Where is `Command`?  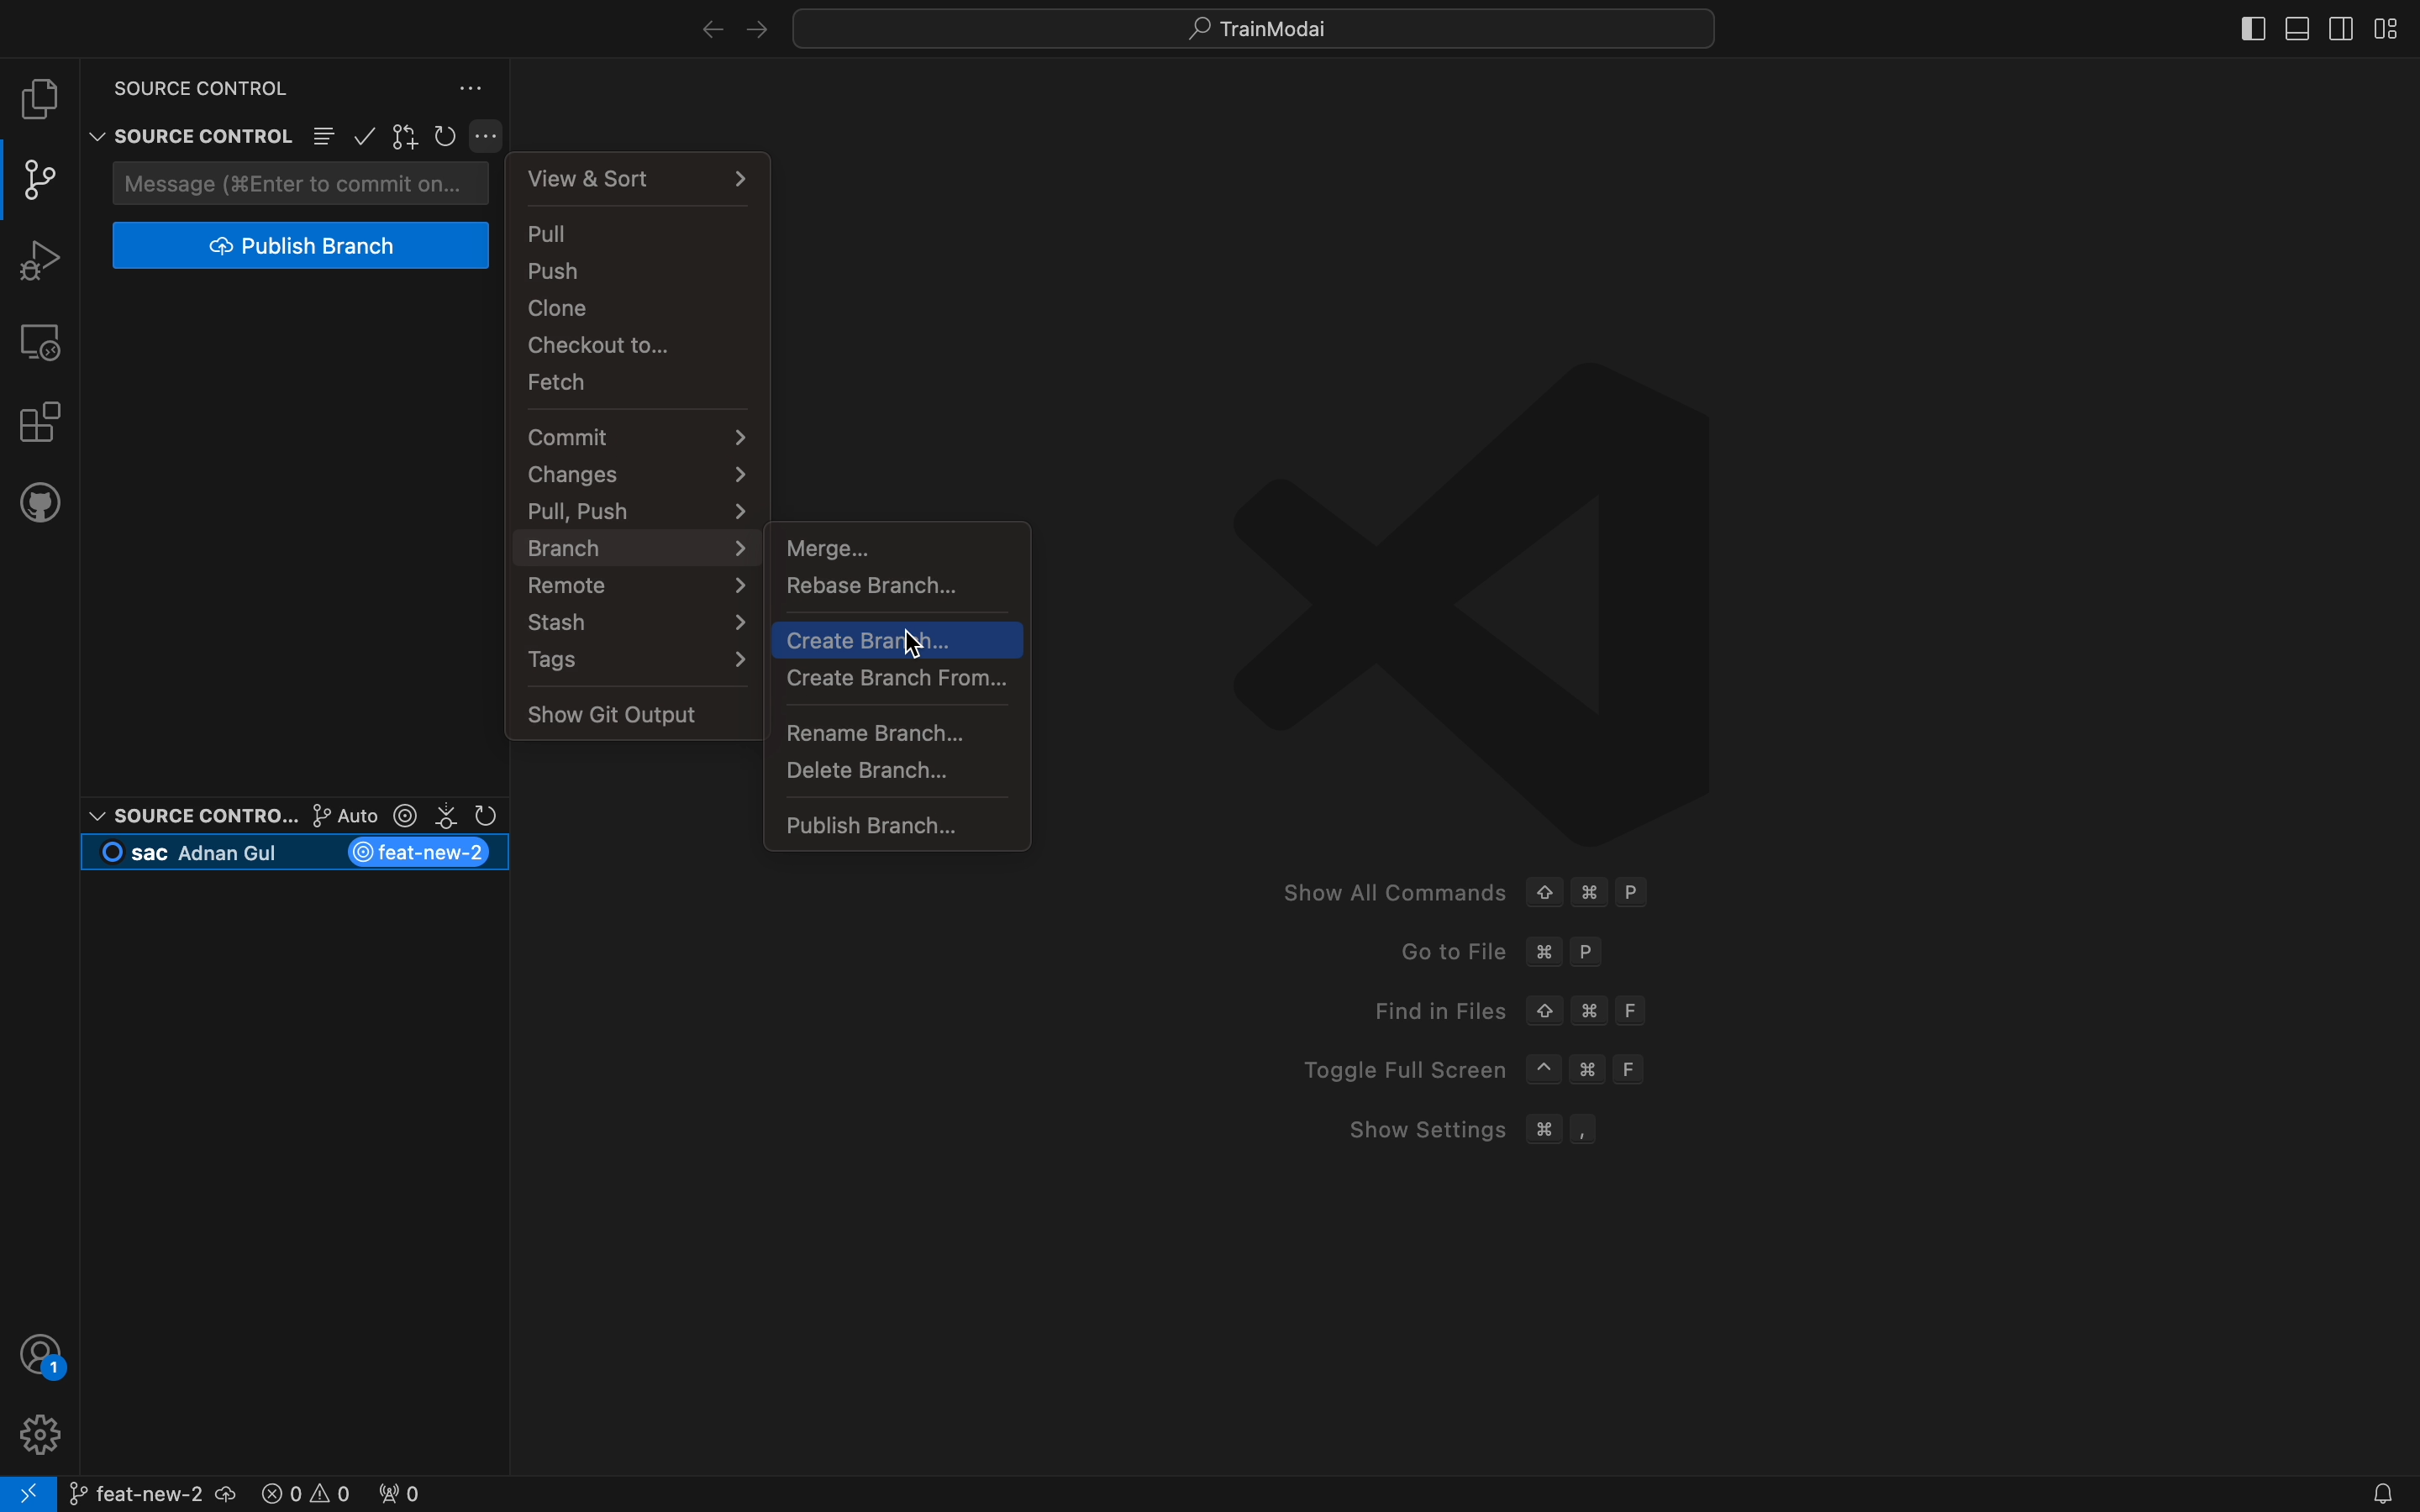
Command is located at coordinates (1590, 1010).